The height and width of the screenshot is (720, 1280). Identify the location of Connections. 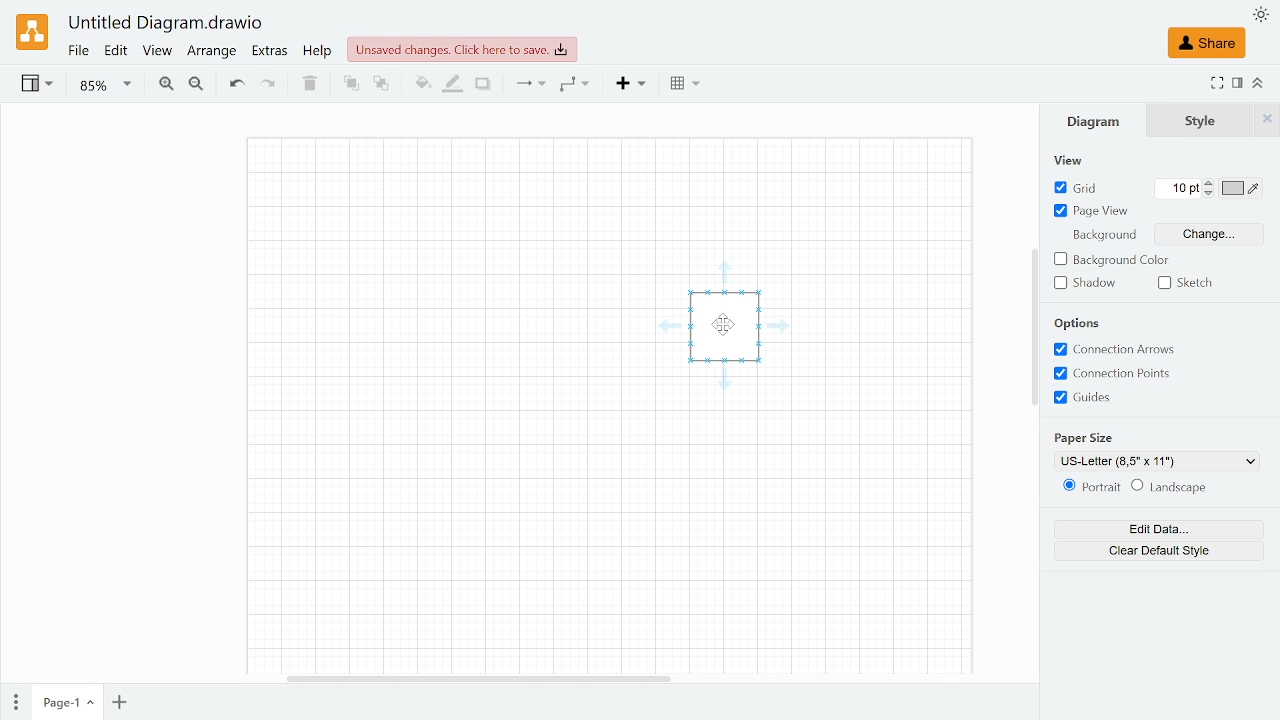
(528, 84).